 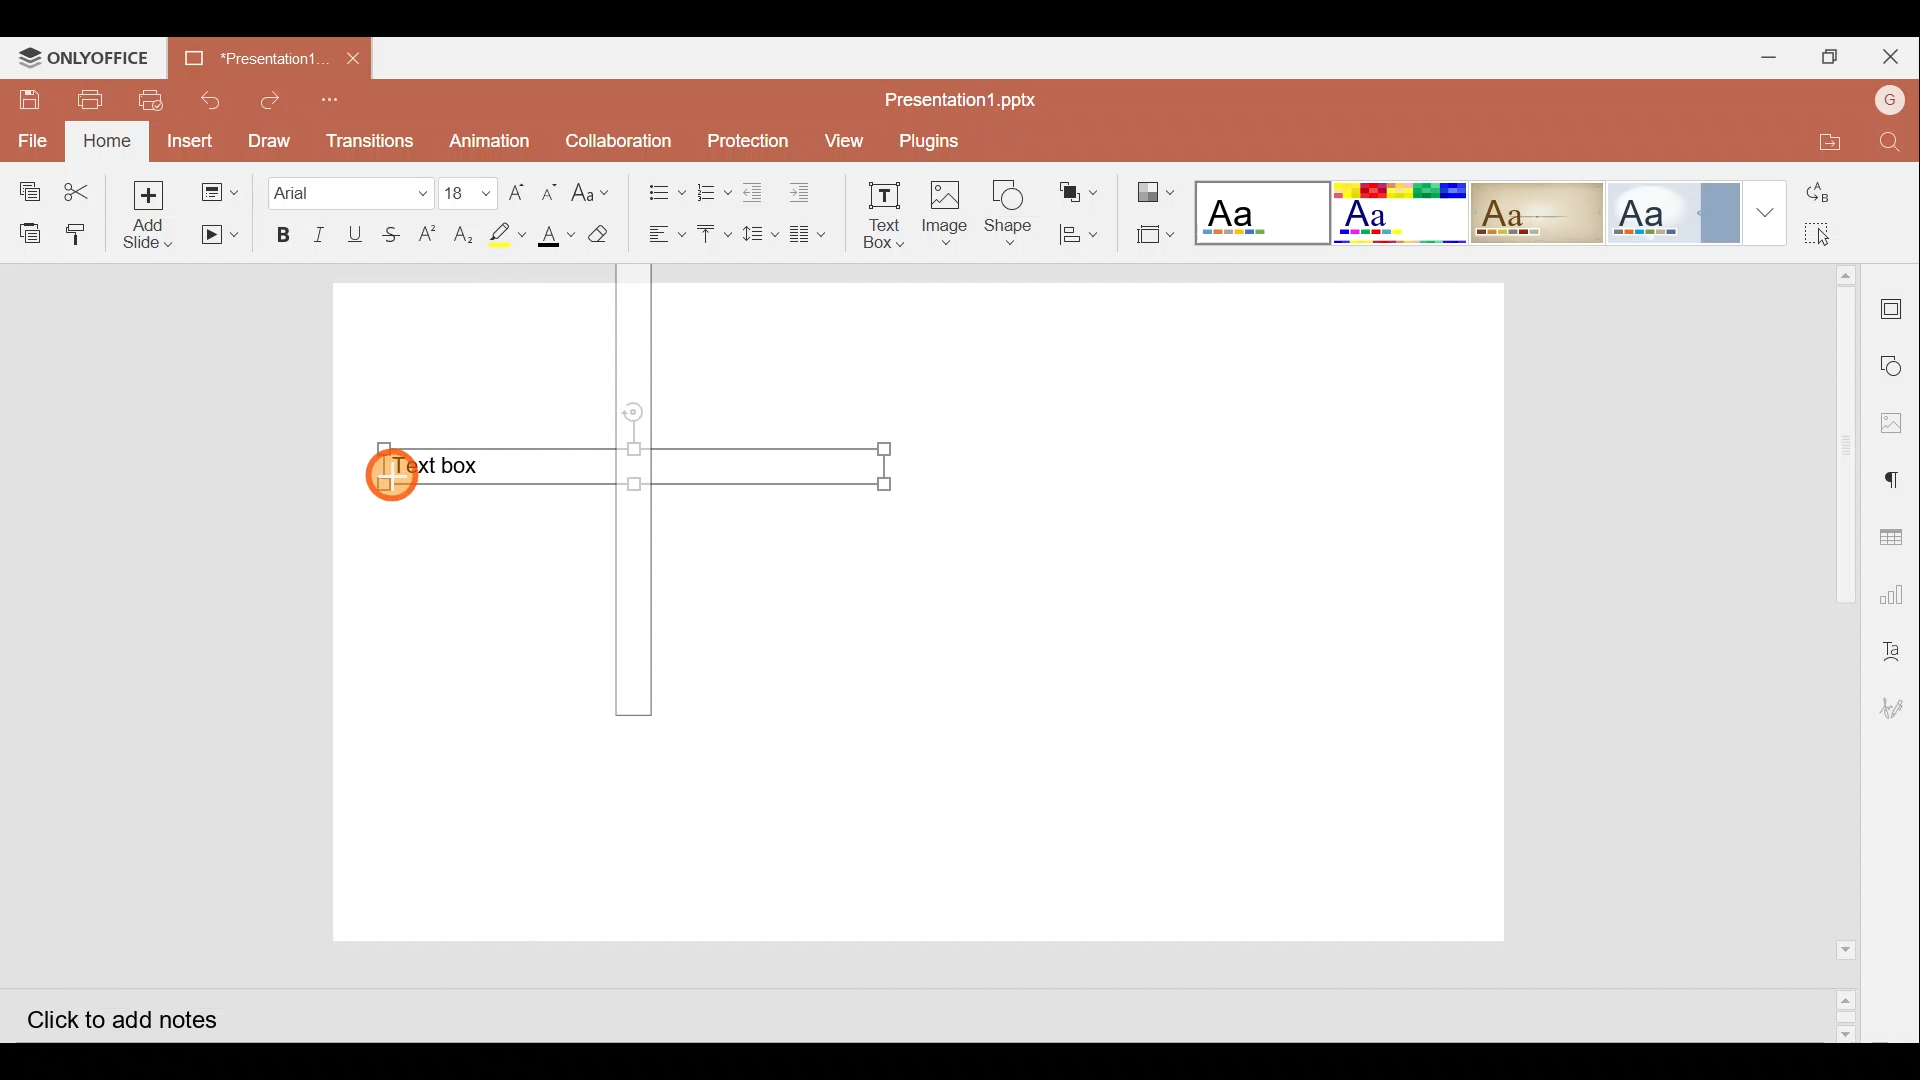 I want to click on Insert columns, so click(x=814, y=231).